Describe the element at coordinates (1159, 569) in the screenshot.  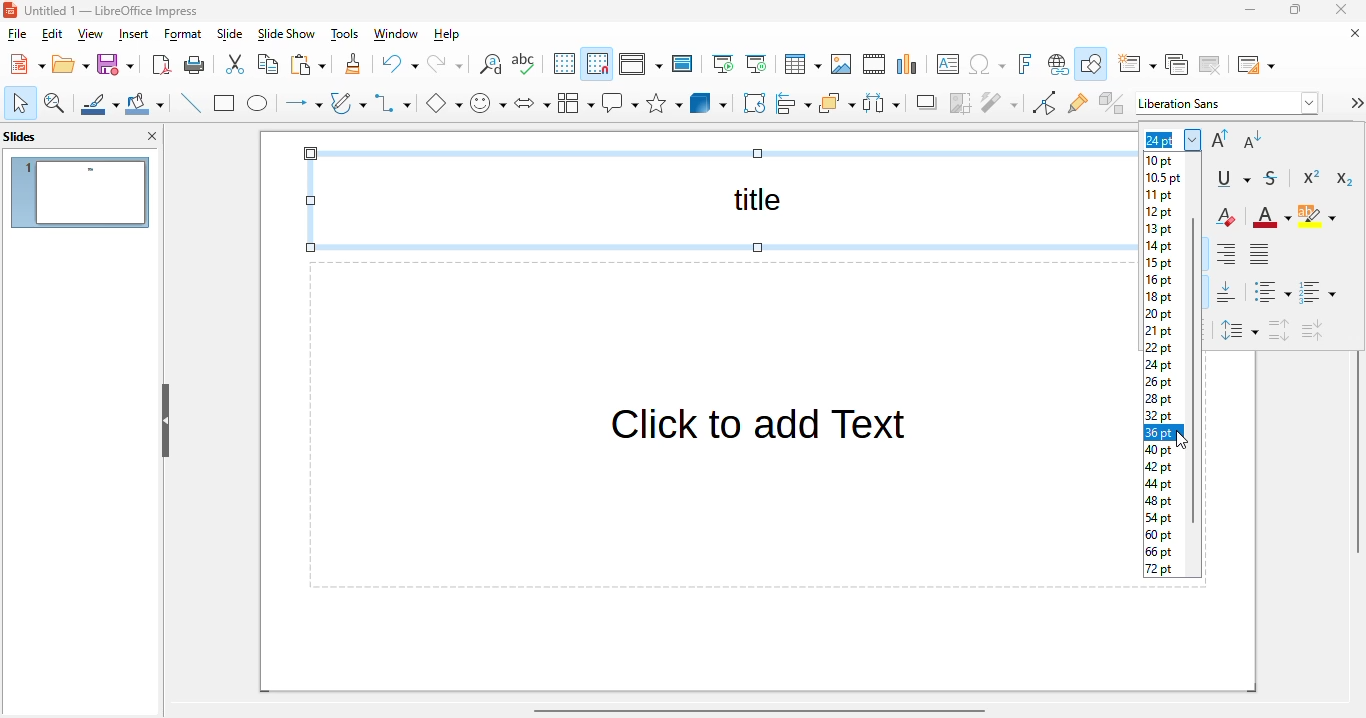
I see `72 pt` at that location.